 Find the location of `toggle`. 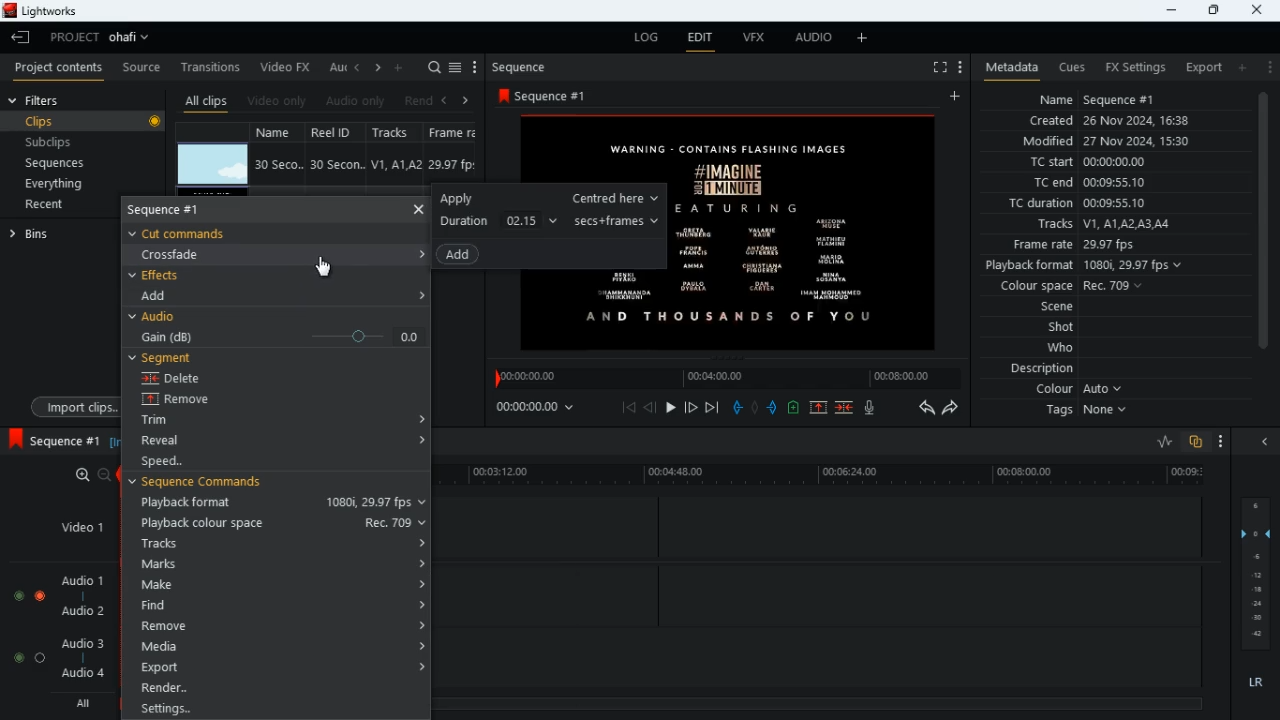

toggle is located at coordinates (14, 657).